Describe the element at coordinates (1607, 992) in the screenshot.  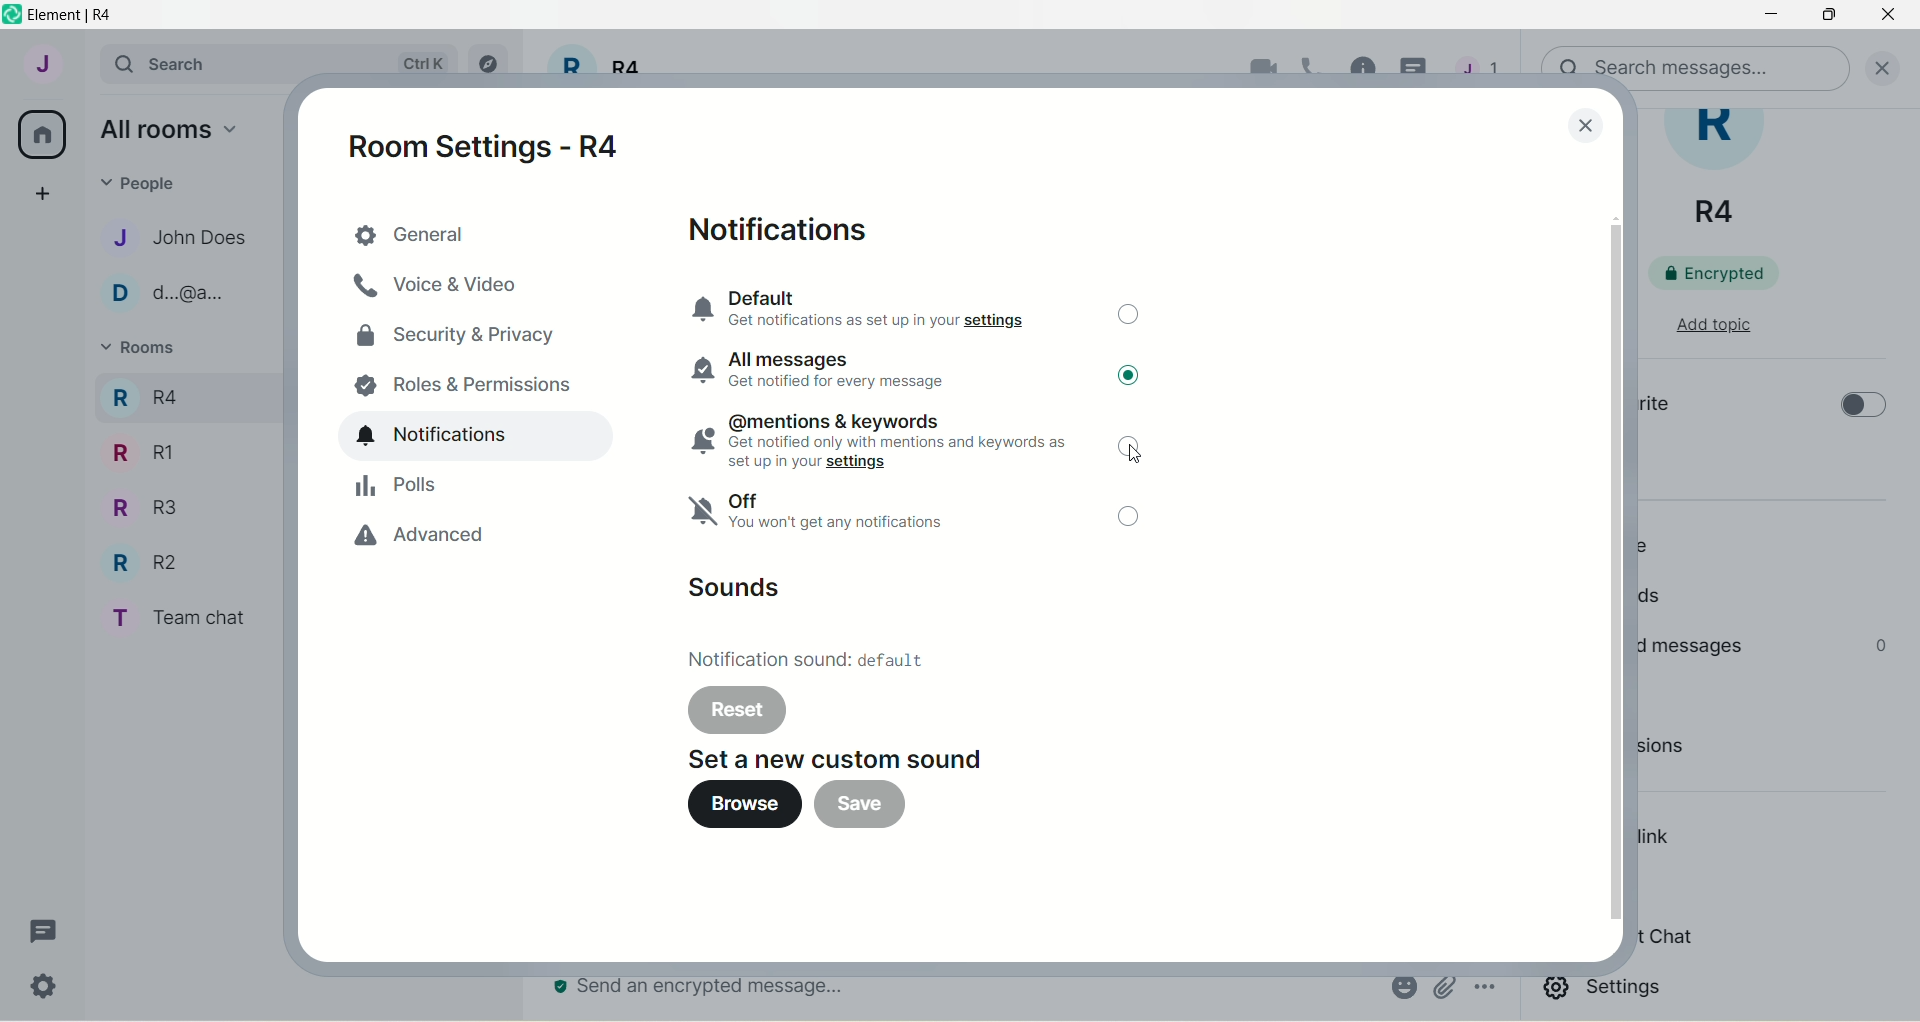
I see `settings` at that location.